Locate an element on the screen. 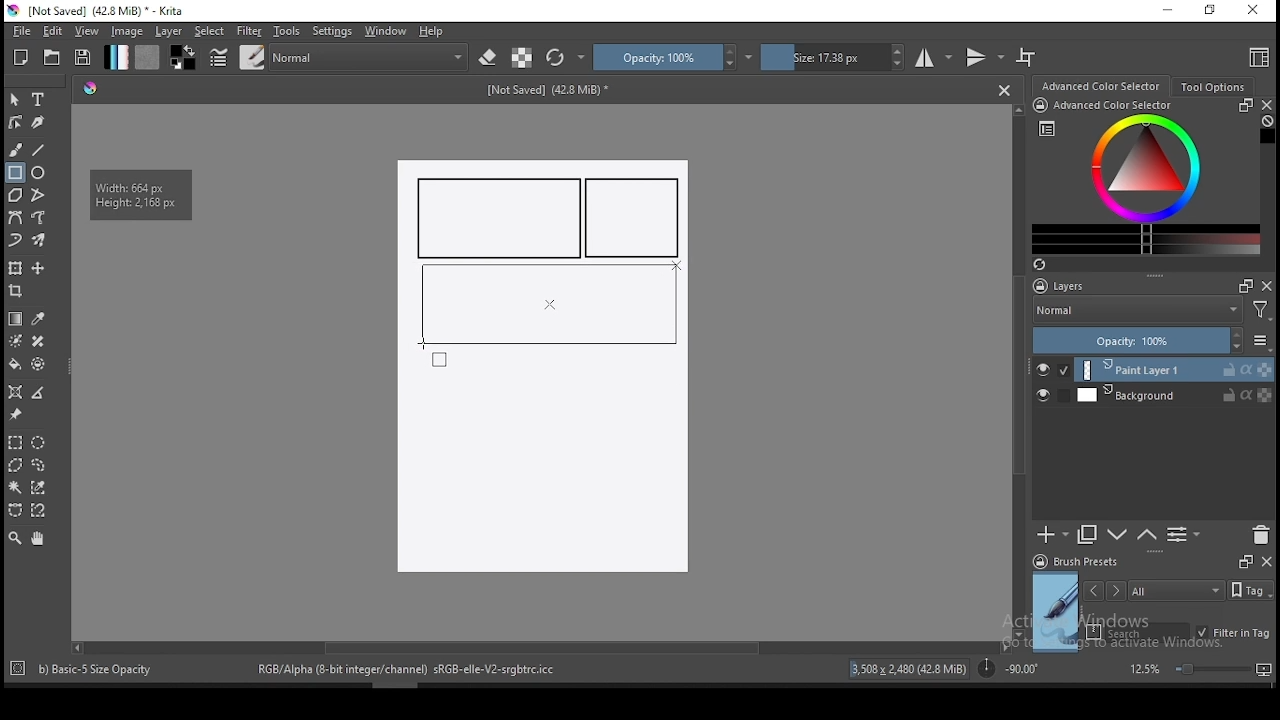  paint bucket tool is located at coordinates (15, 364).